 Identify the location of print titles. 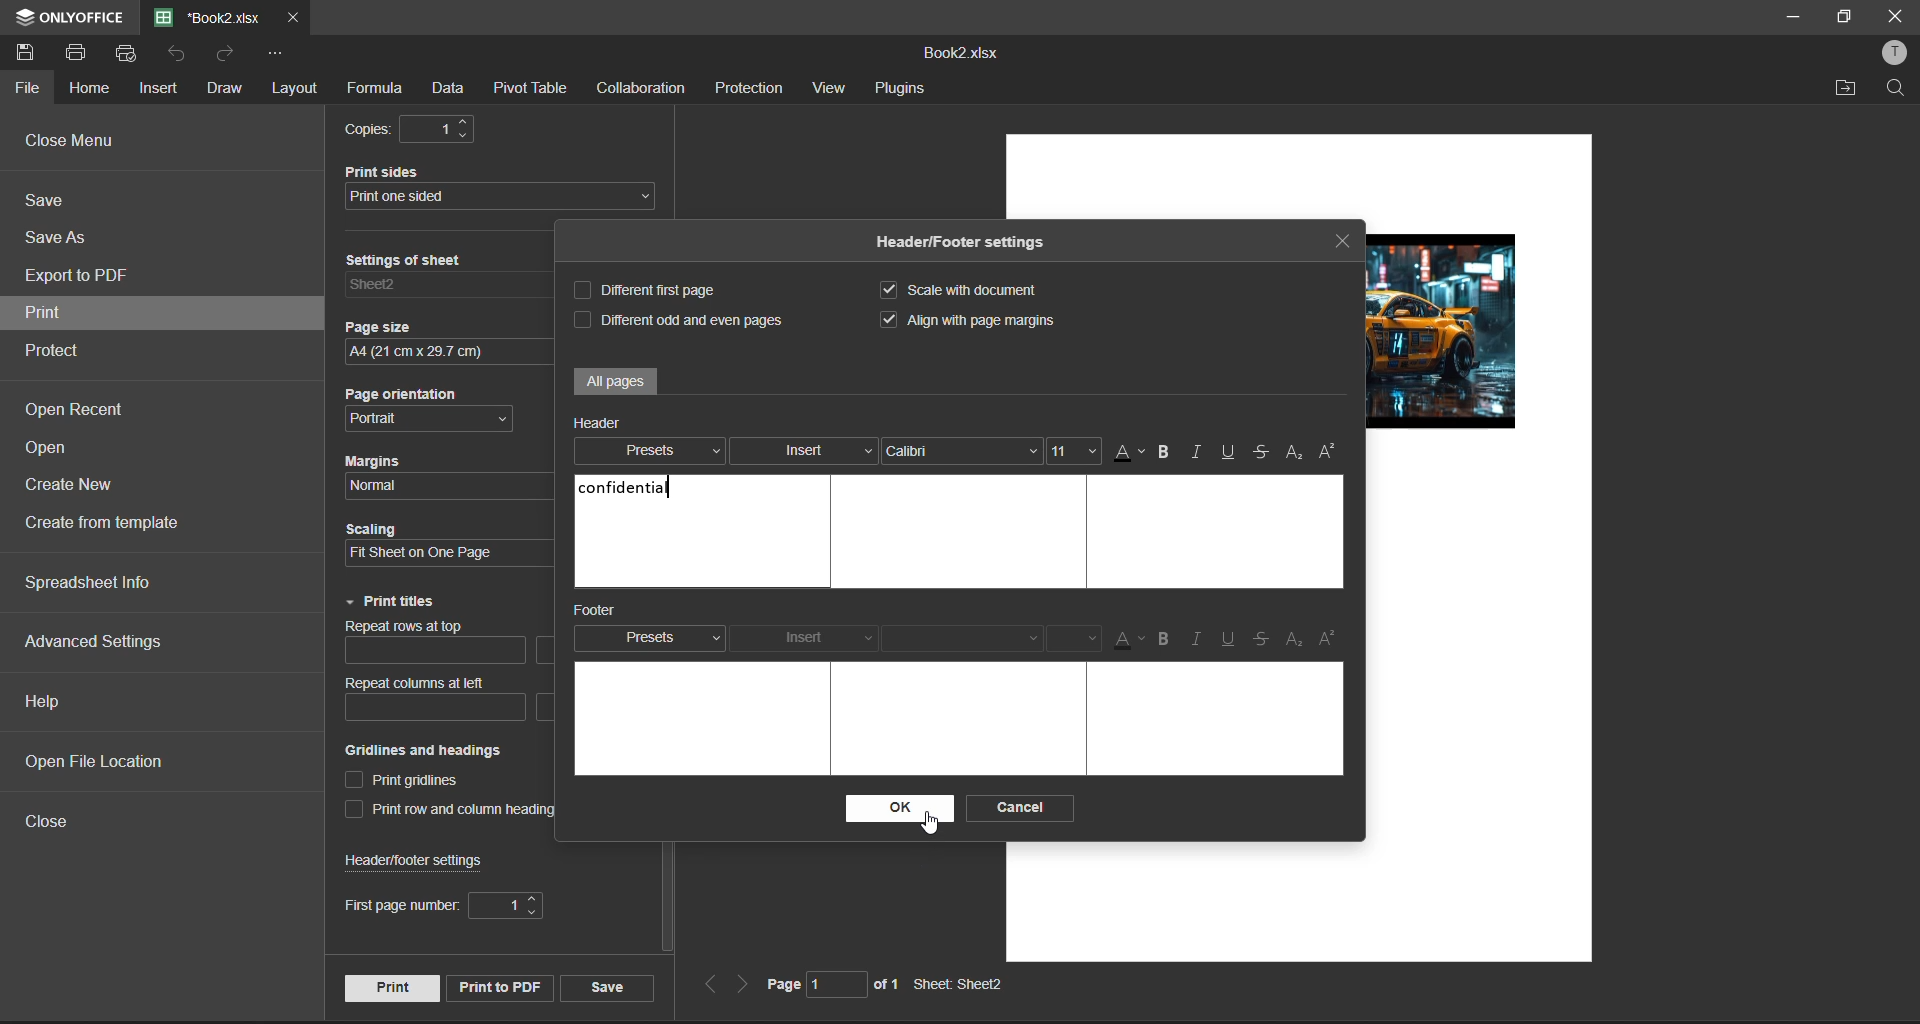
(391, 602).